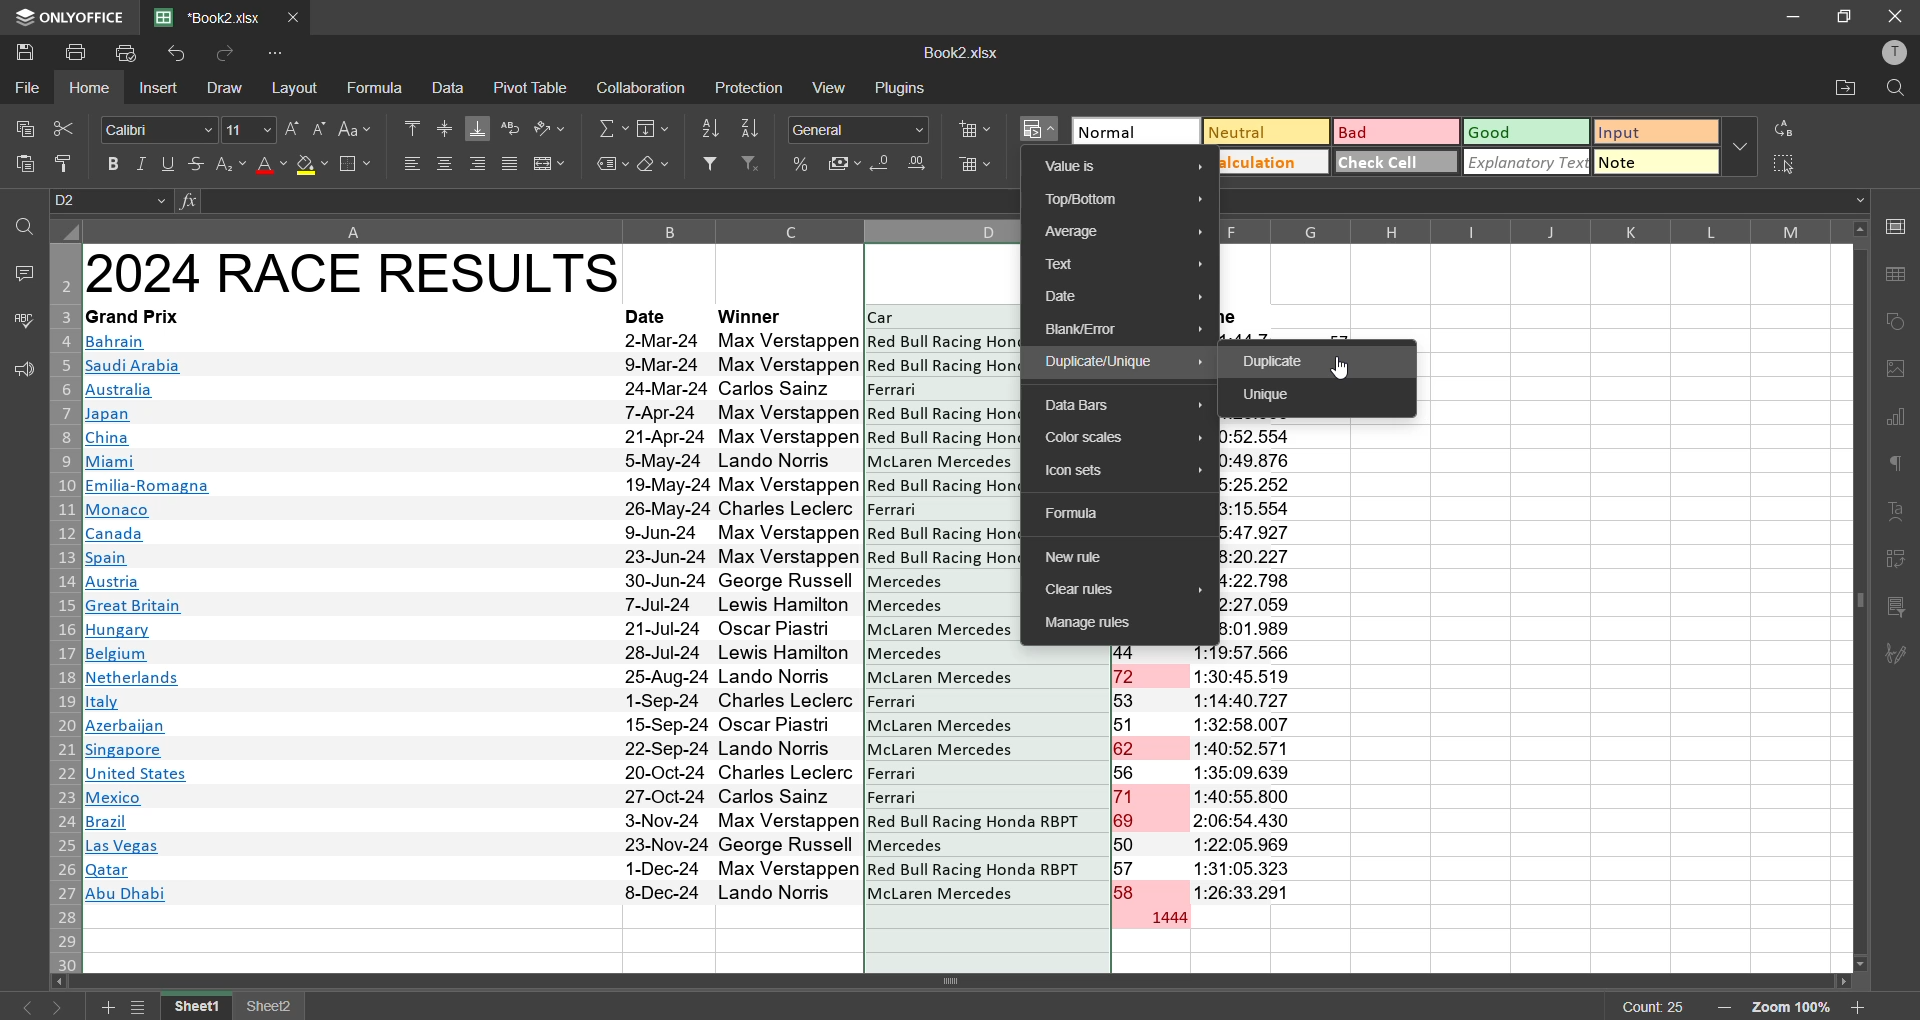 This screenshot has width=1920, height=1020. I want to click on neutral, so click(1261, 131).